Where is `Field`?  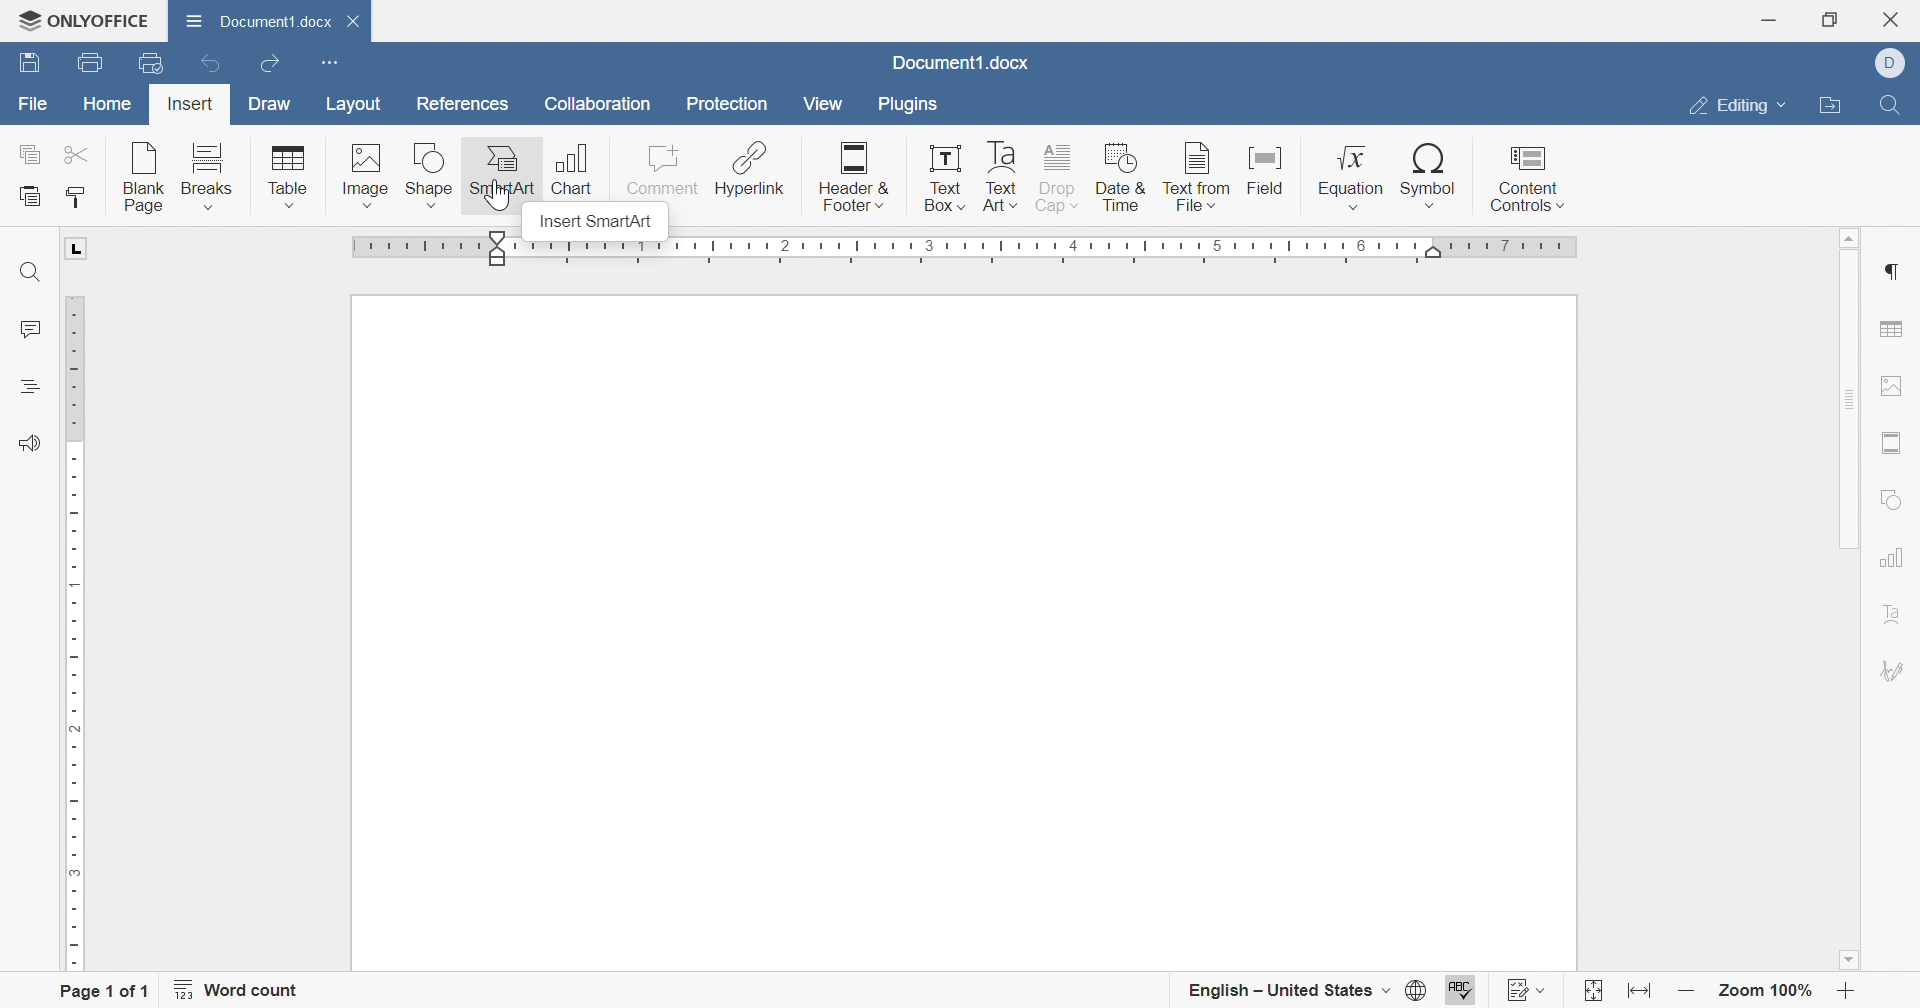
Field is located at coordinates (1267, 176).